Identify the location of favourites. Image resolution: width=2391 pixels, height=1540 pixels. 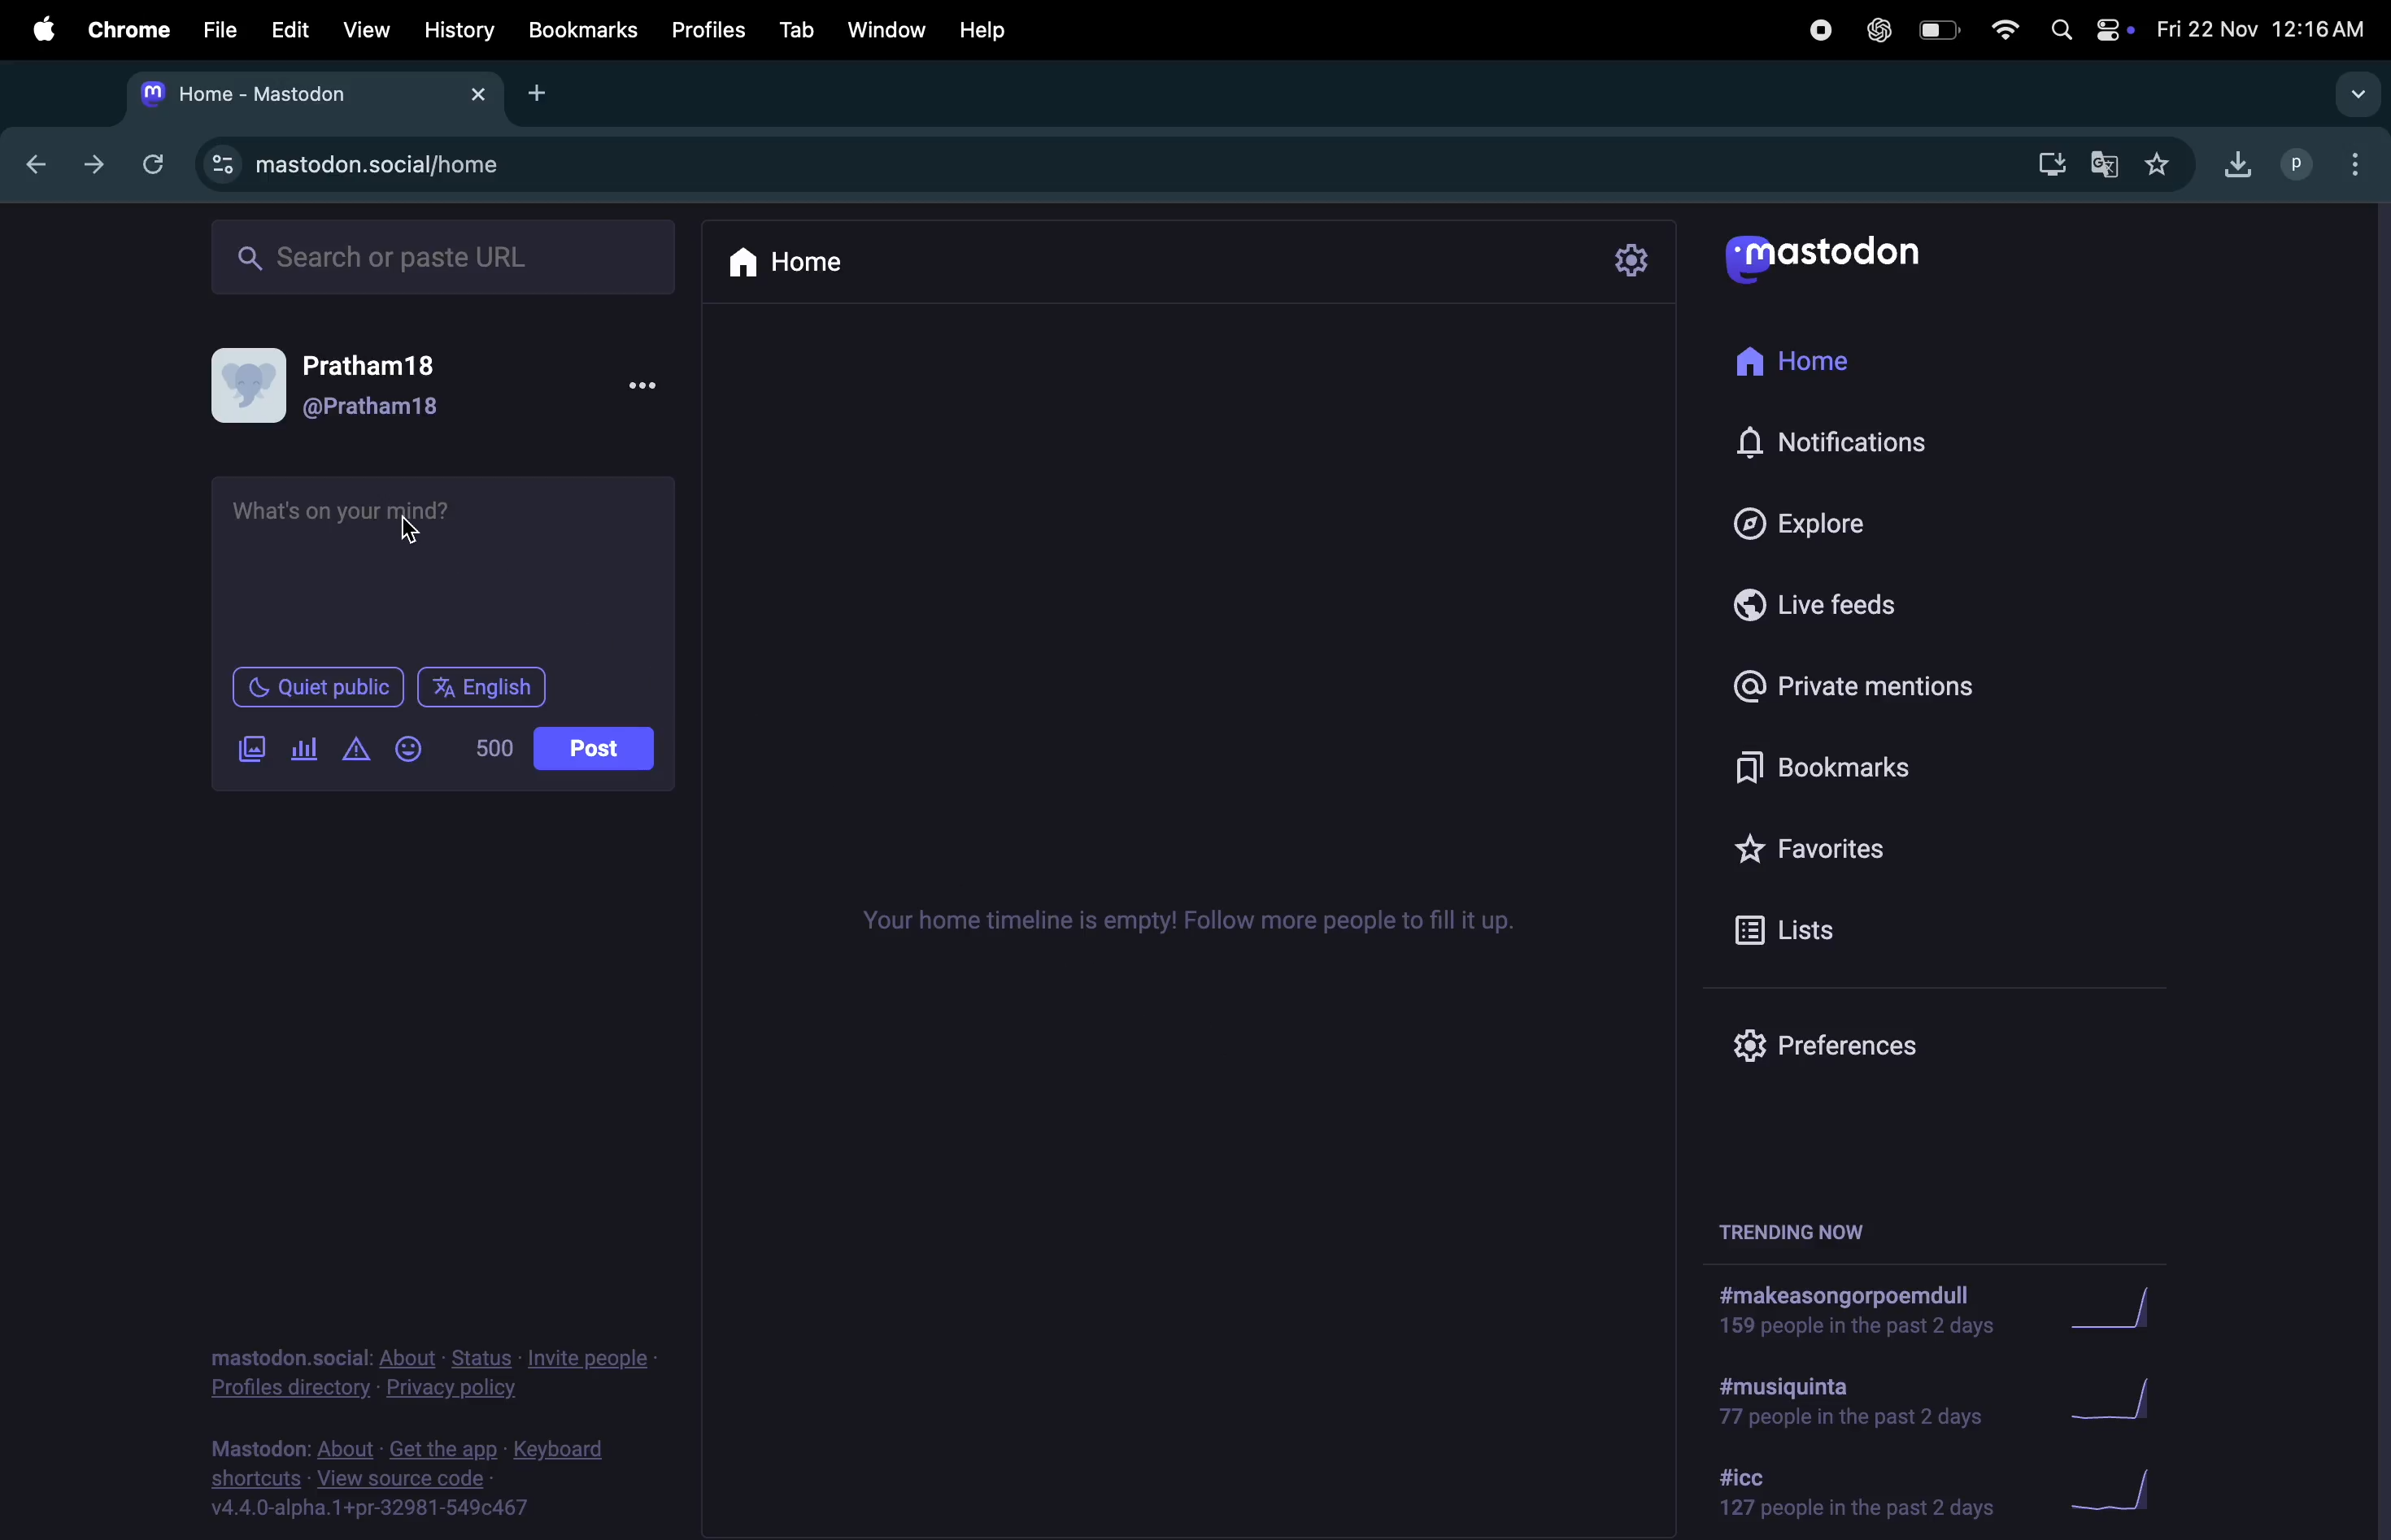
(2160, 167).